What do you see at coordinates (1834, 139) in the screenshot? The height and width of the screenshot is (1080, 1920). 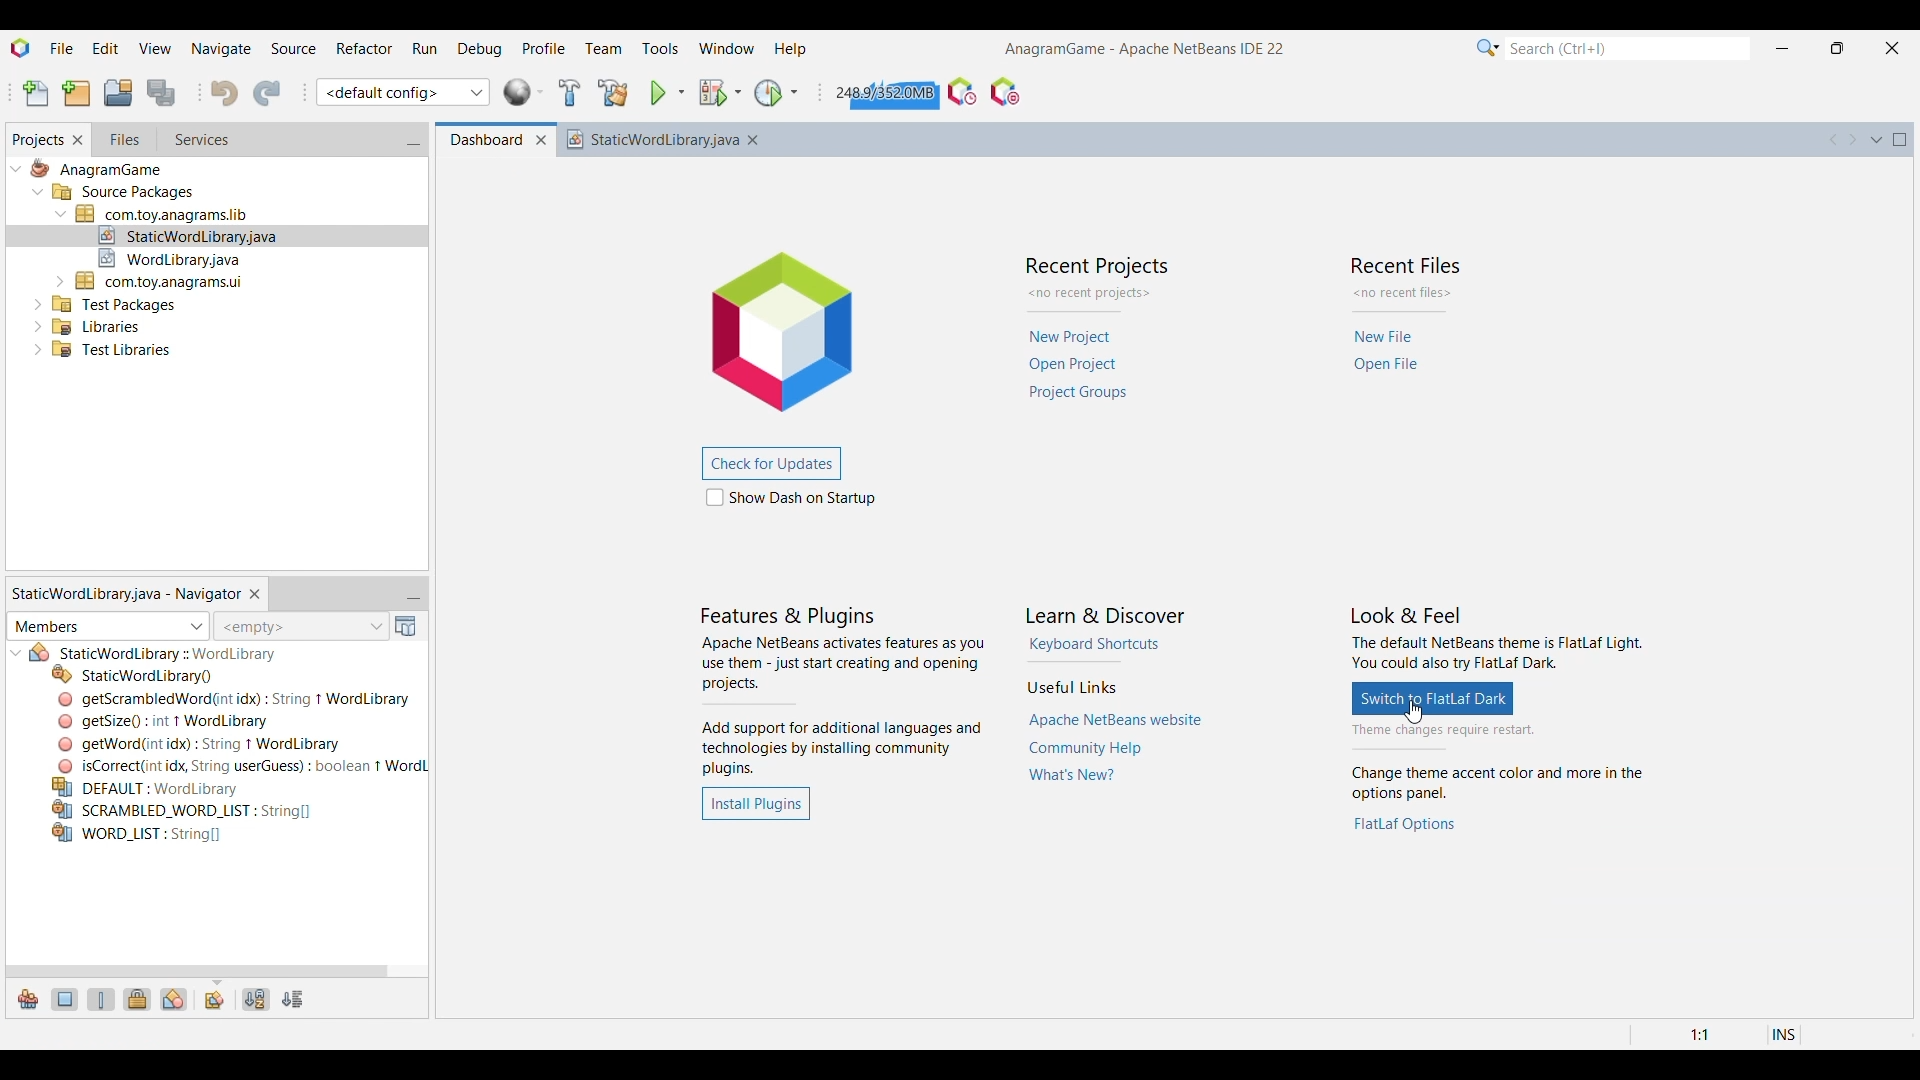 I see `Scroll documents left` at bounding box center [1834, 139].